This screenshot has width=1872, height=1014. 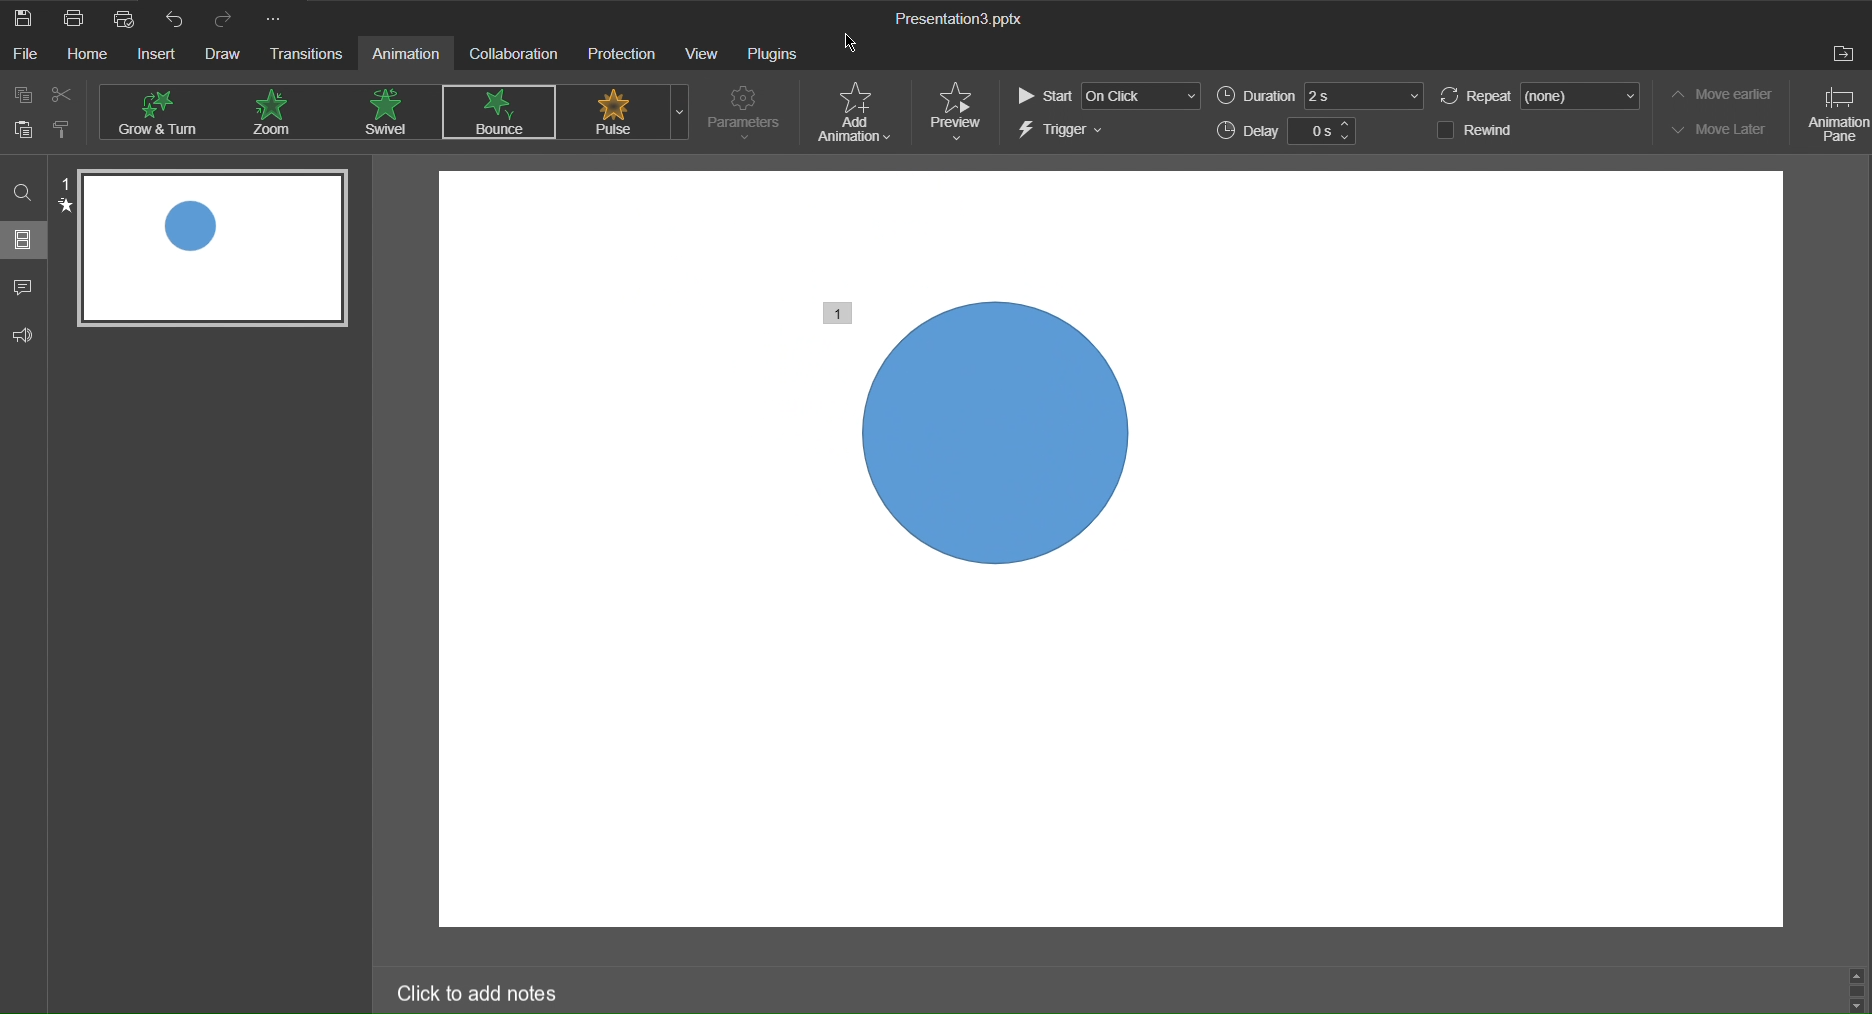 What do you see at coordinates (969, 21) in the screenshot?
I see `Presentation Title` at bounding box center [969, 21].